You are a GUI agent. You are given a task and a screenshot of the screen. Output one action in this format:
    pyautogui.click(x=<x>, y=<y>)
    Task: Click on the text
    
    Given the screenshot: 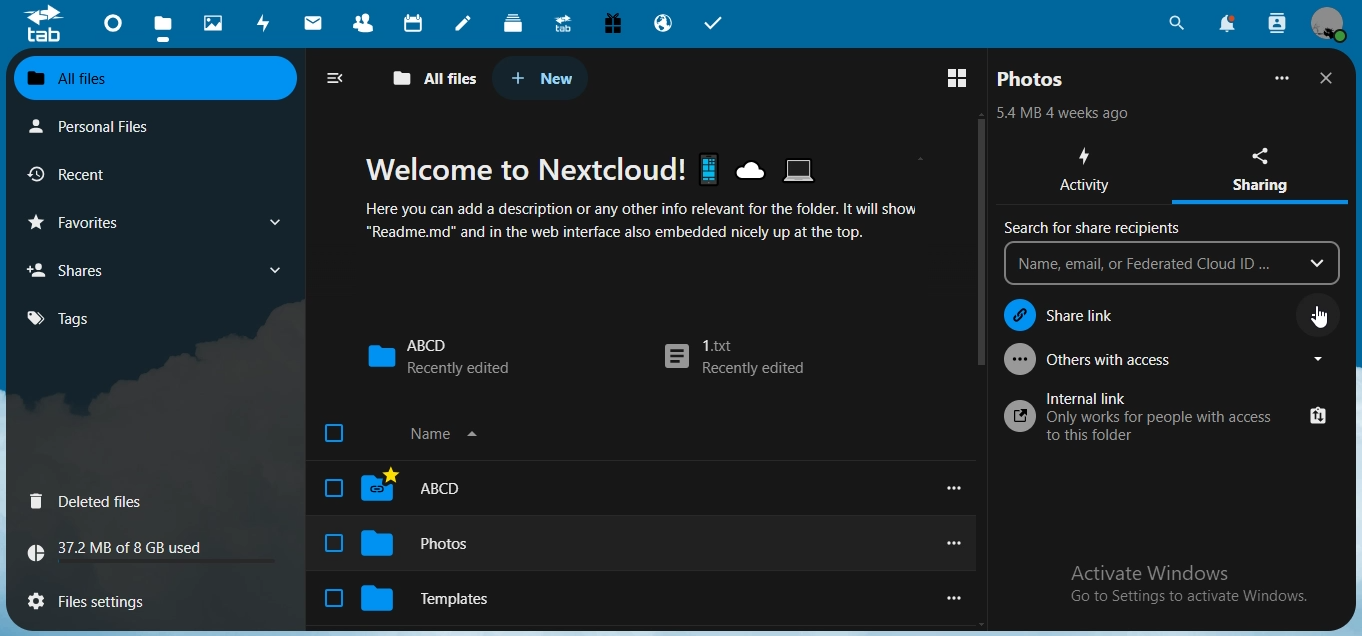 What is the action you would take?
    pyautogui.click(x=1067, y=115)
    